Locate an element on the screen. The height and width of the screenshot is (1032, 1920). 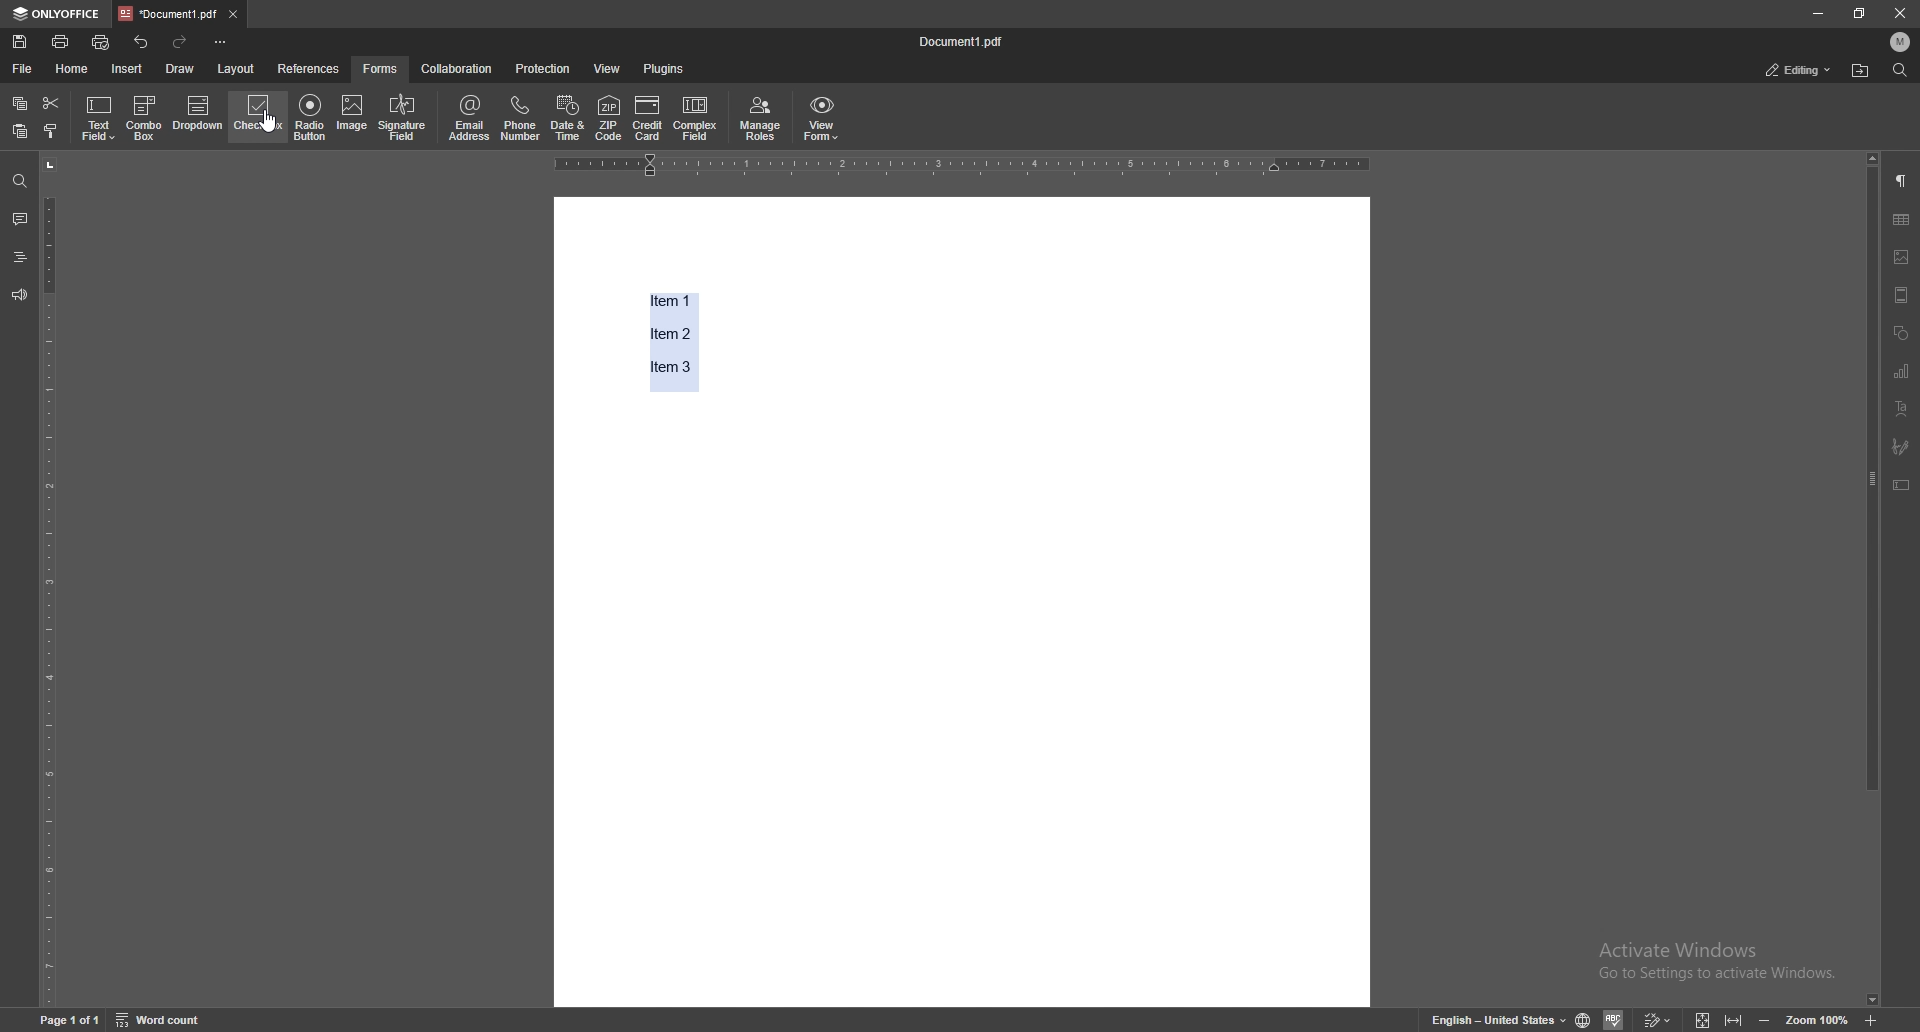
references is located at coordinates (309, 69).